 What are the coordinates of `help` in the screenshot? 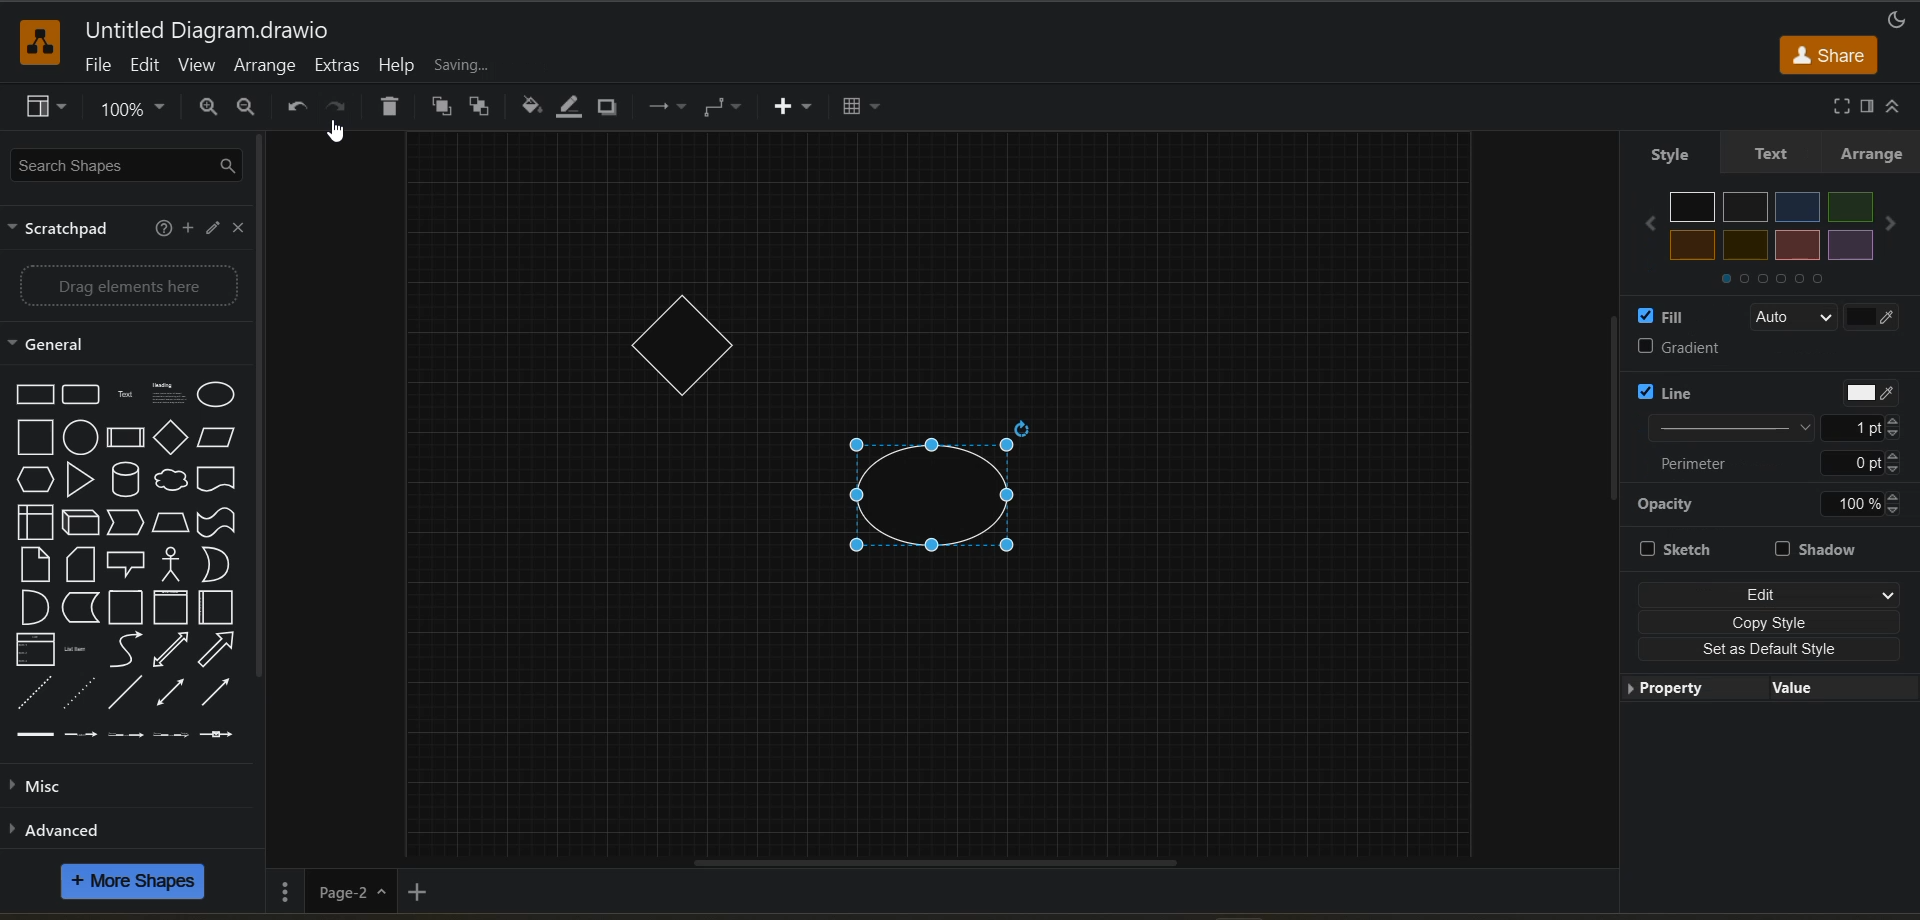 It's located at (165, 229).